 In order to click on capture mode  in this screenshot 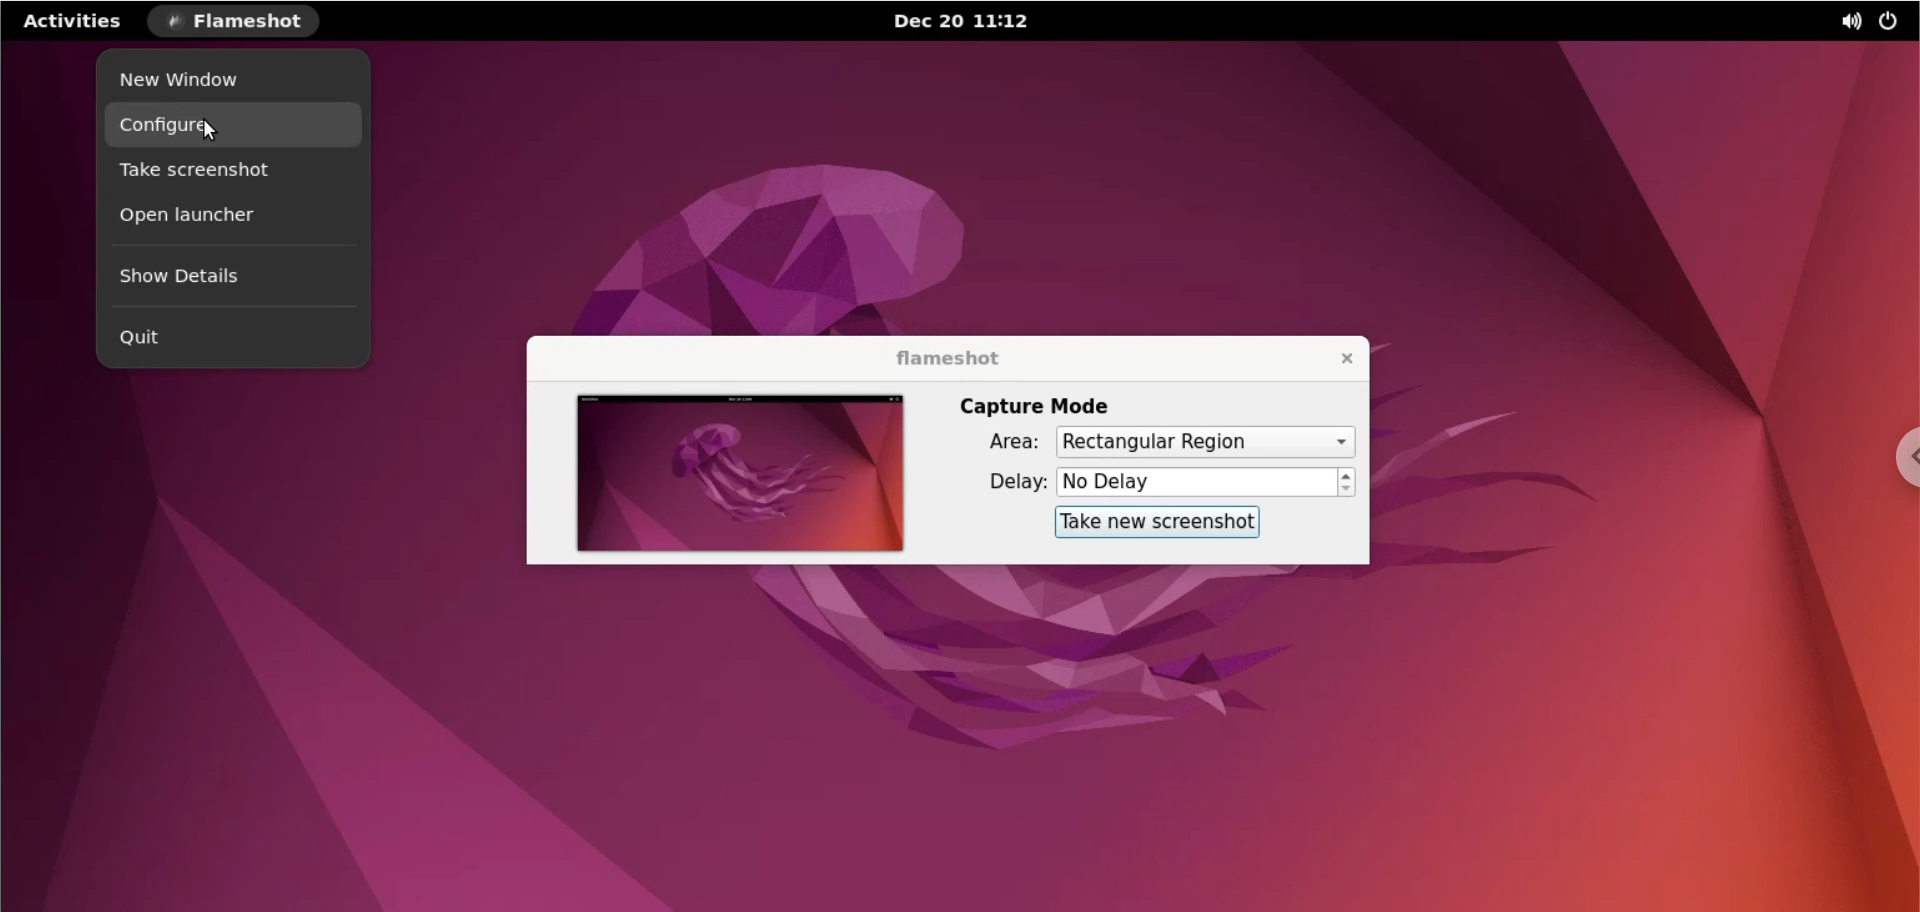, I will do `click(1041, 406)`.